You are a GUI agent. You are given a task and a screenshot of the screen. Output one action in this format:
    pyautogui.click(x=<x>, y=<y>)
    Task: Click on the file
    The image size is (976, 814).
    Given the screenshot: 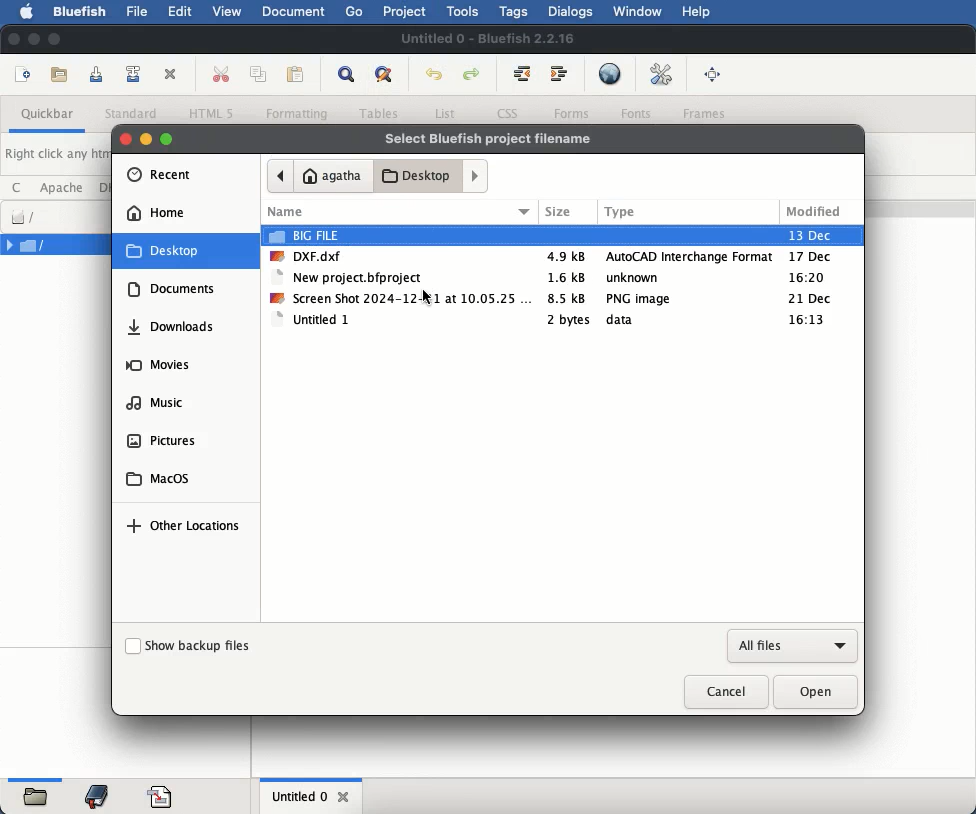 What is the action you would take?
    pyautogui.click(x=140, y=12)
    